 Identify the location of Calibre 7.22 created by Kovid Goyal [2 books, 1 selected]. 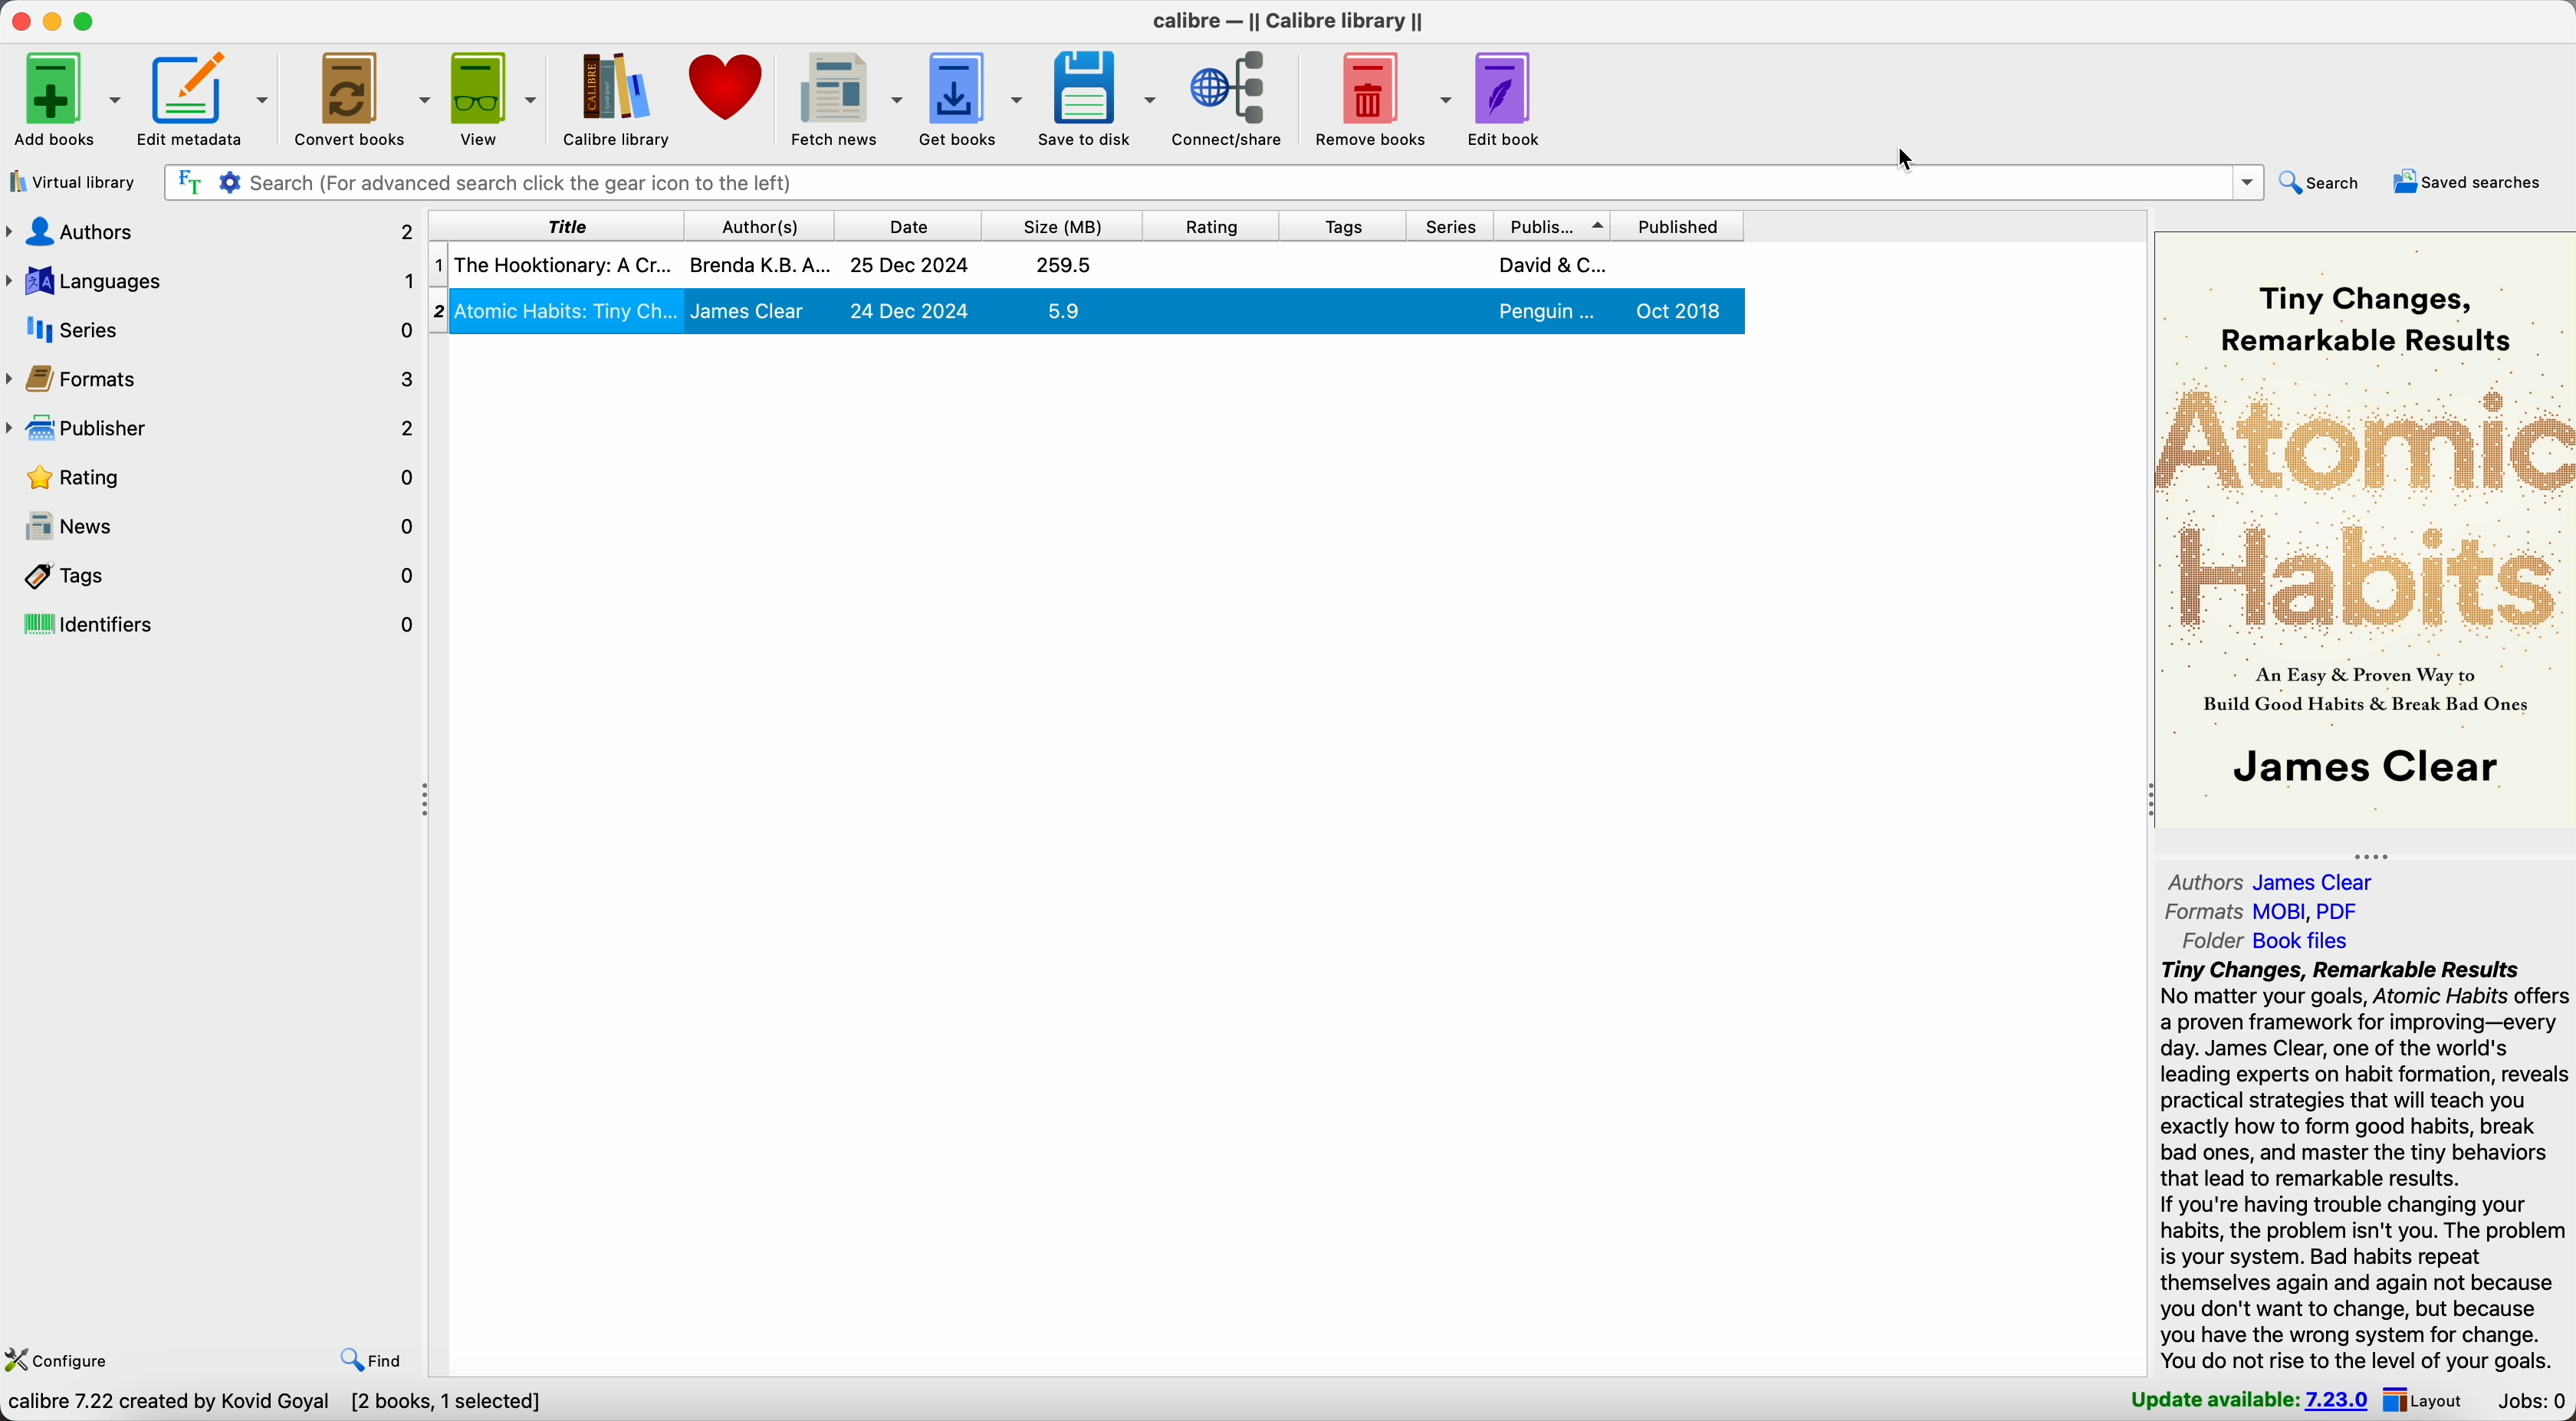
(279, 1404).